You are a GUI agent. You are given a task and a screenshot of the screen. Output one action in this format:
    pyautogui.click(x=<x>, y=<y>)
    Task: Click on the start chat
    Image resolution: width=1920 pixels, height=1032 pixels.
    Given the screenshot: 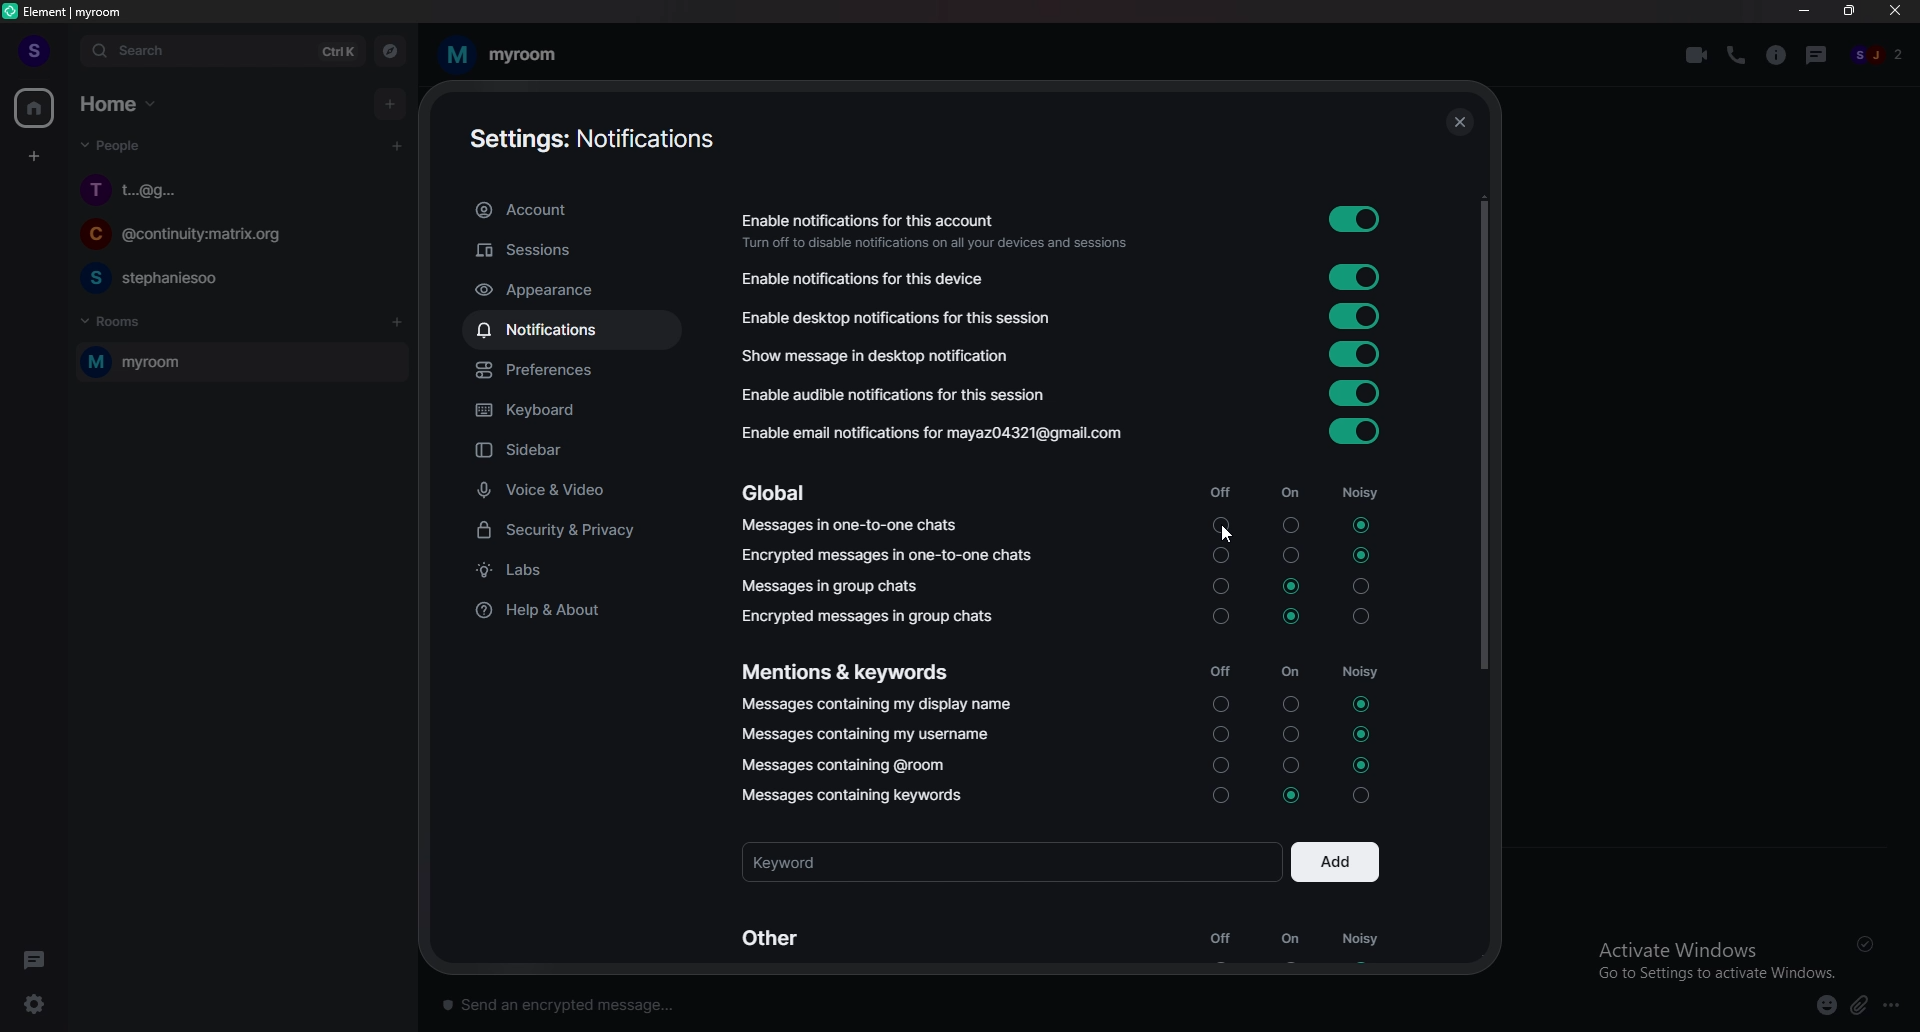 What is the action you would take?
    pyautogui.click(x=397, y=147)
    